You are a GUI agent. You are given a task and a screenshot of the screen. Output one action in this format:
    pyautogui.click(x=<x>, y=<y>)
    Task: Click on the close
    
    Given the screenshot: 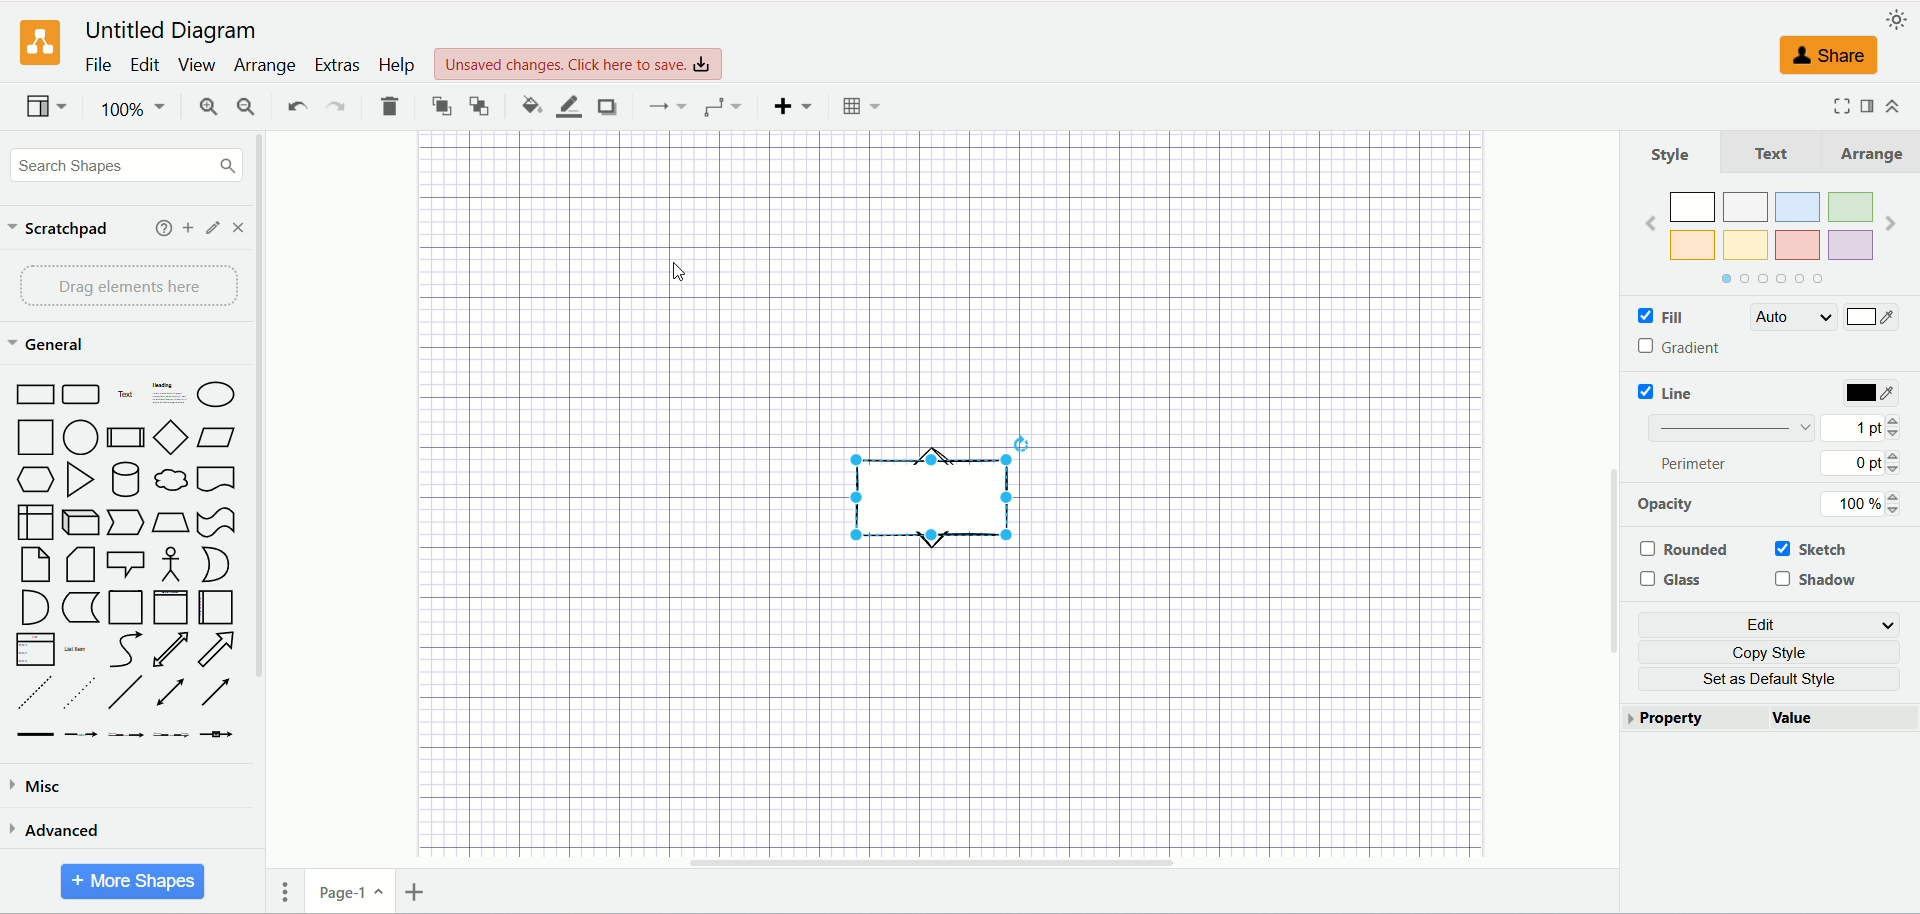 What is the action you would take?
    pyautogui.click(x=238, y=228)
    